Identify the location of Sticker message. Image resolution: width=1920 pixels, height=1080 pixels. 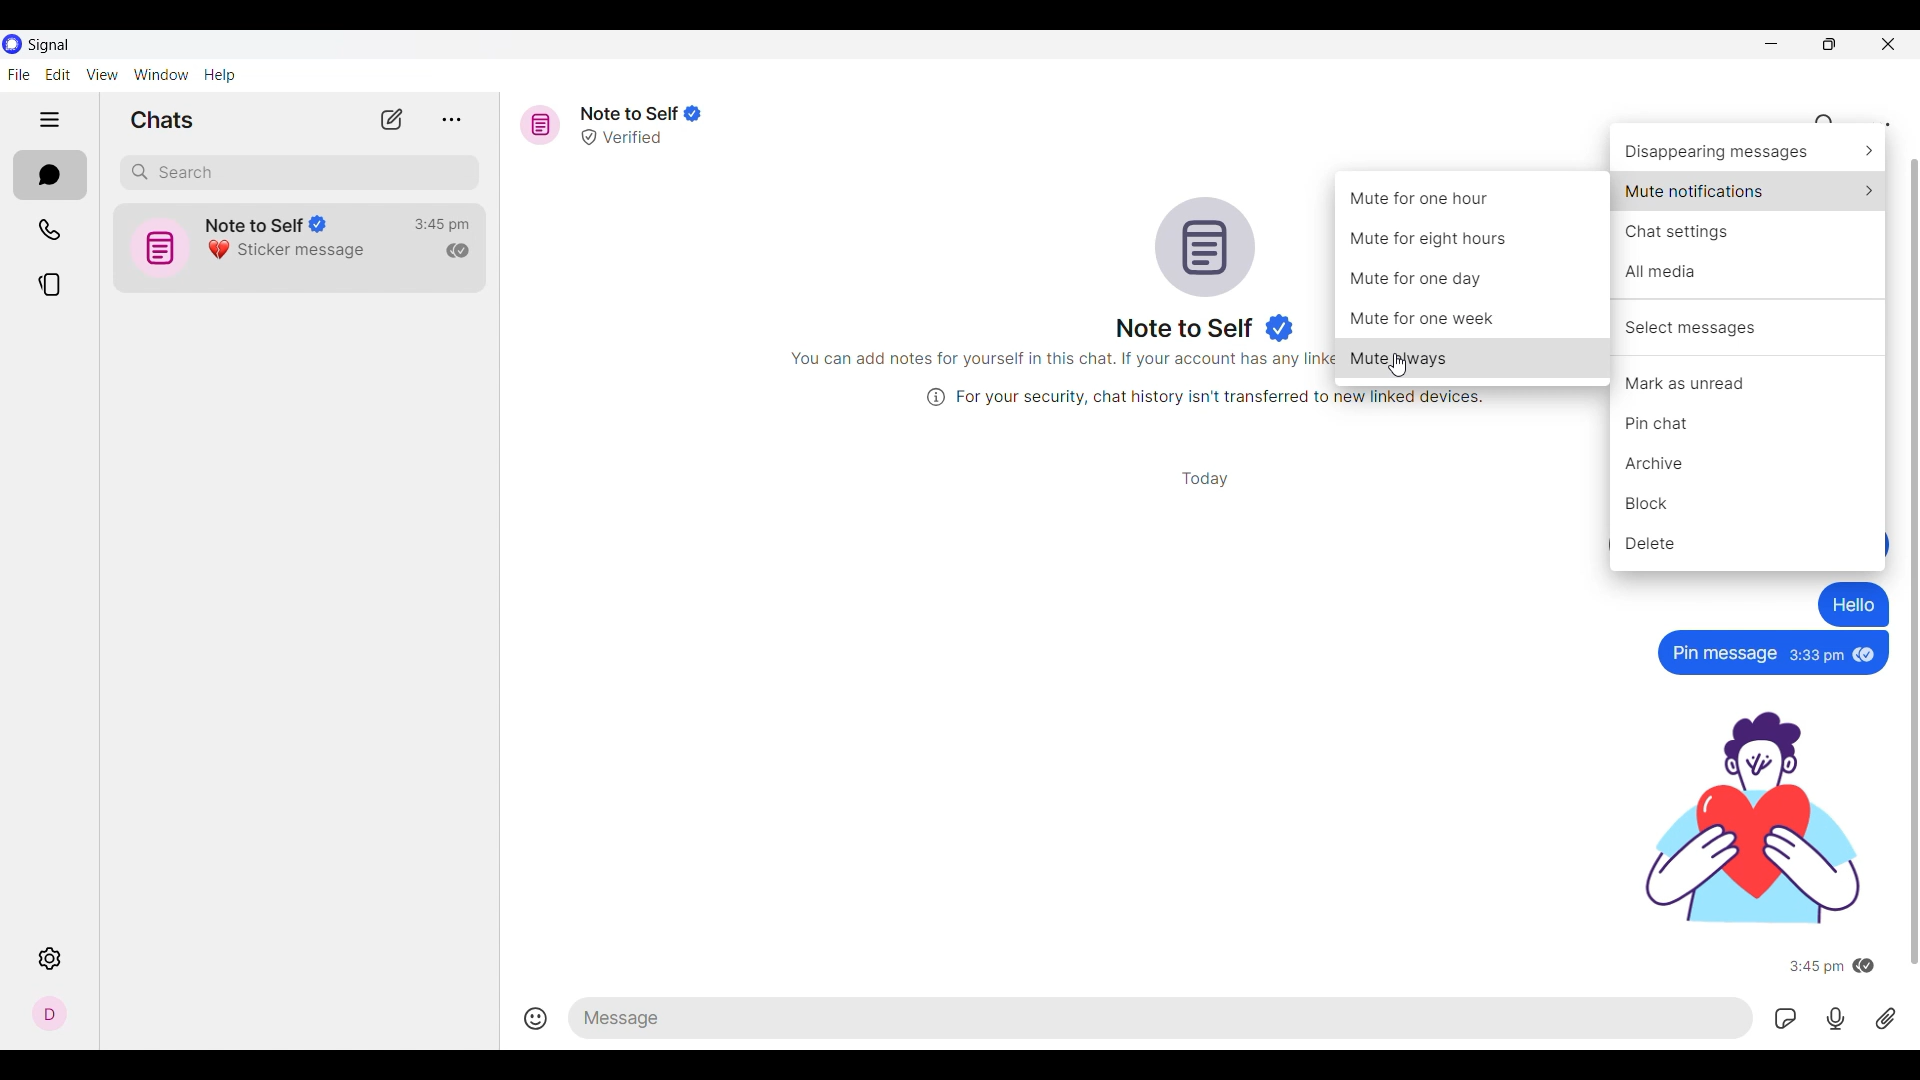
(289, 250).